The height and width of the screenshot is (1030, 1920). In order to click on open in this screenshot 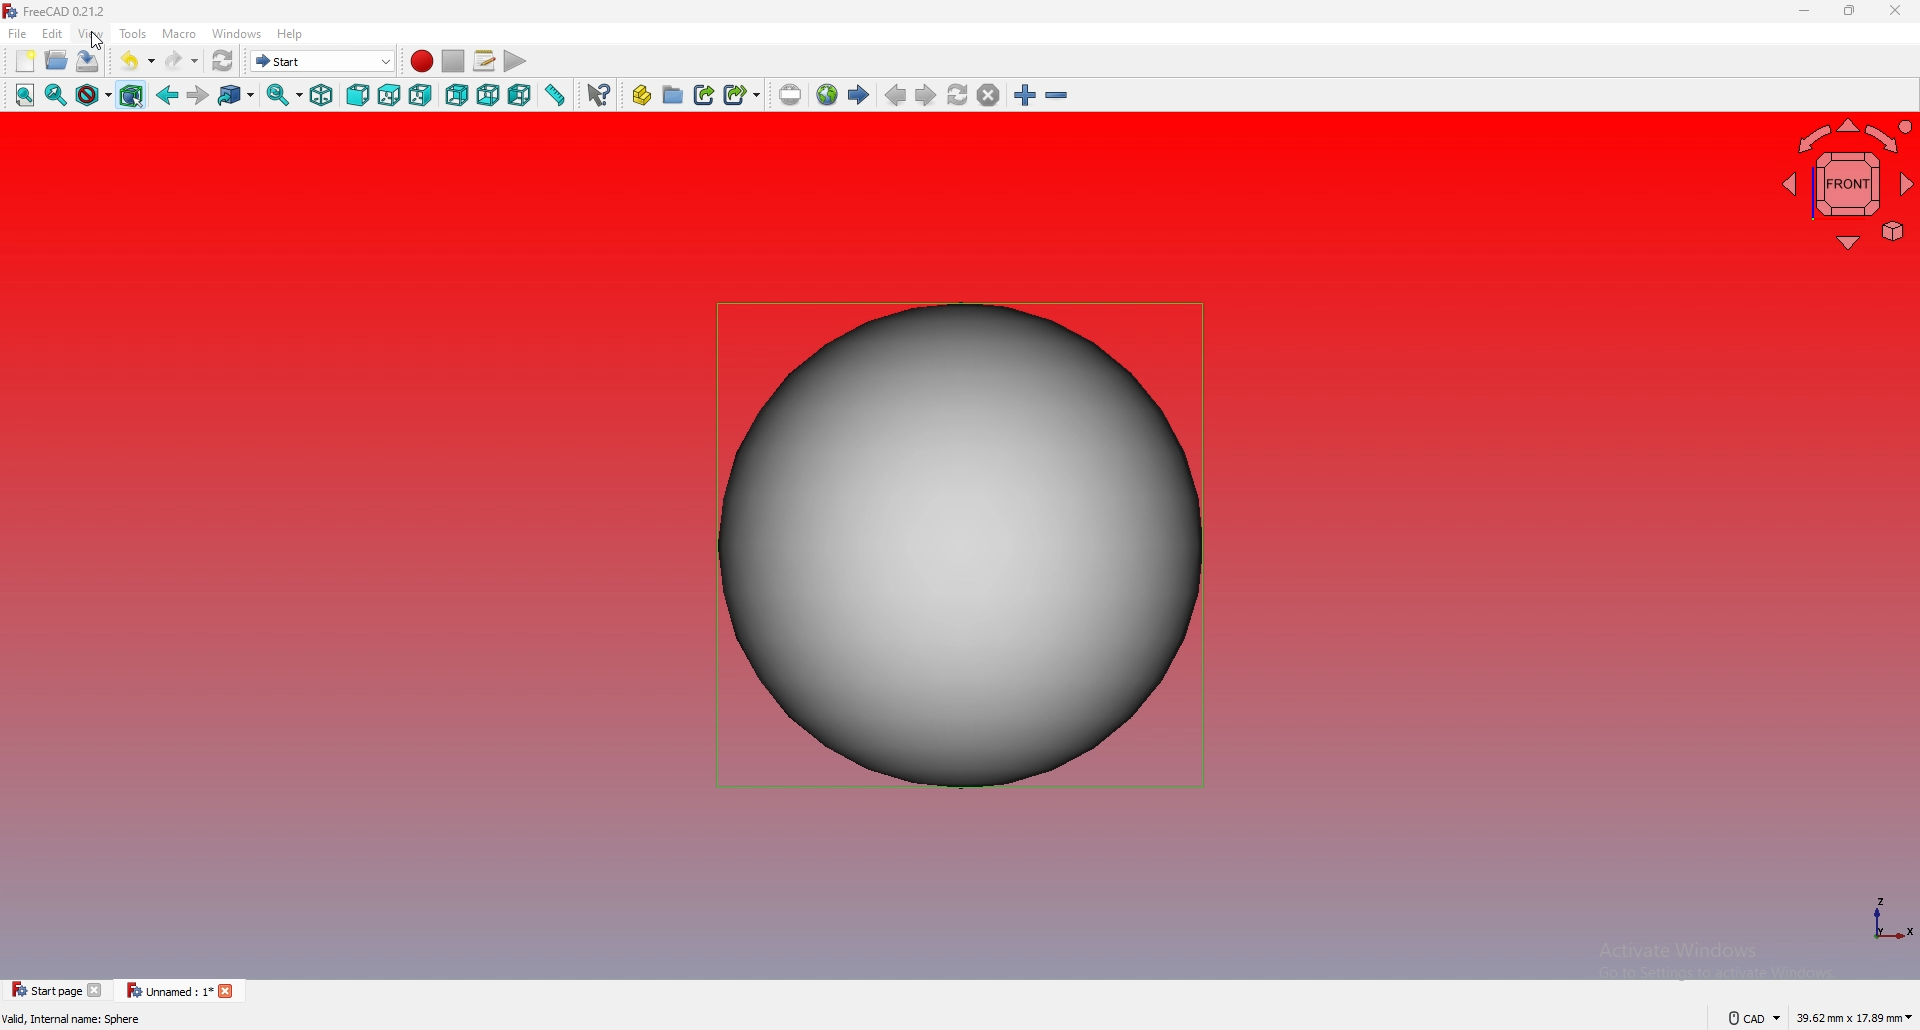, I will do `click(57, 61)`.